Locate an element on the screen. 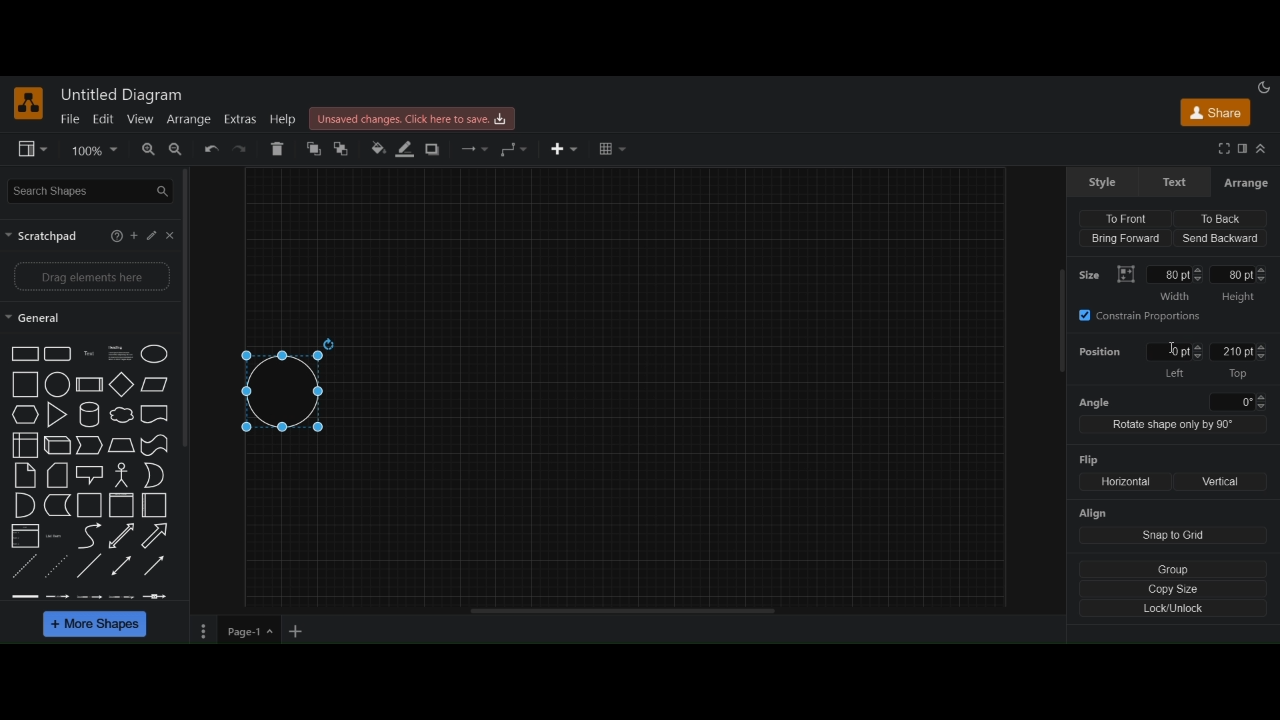 The height and width of the screenshot is (720, 1280). shadow is located at coordinates (435, 150).